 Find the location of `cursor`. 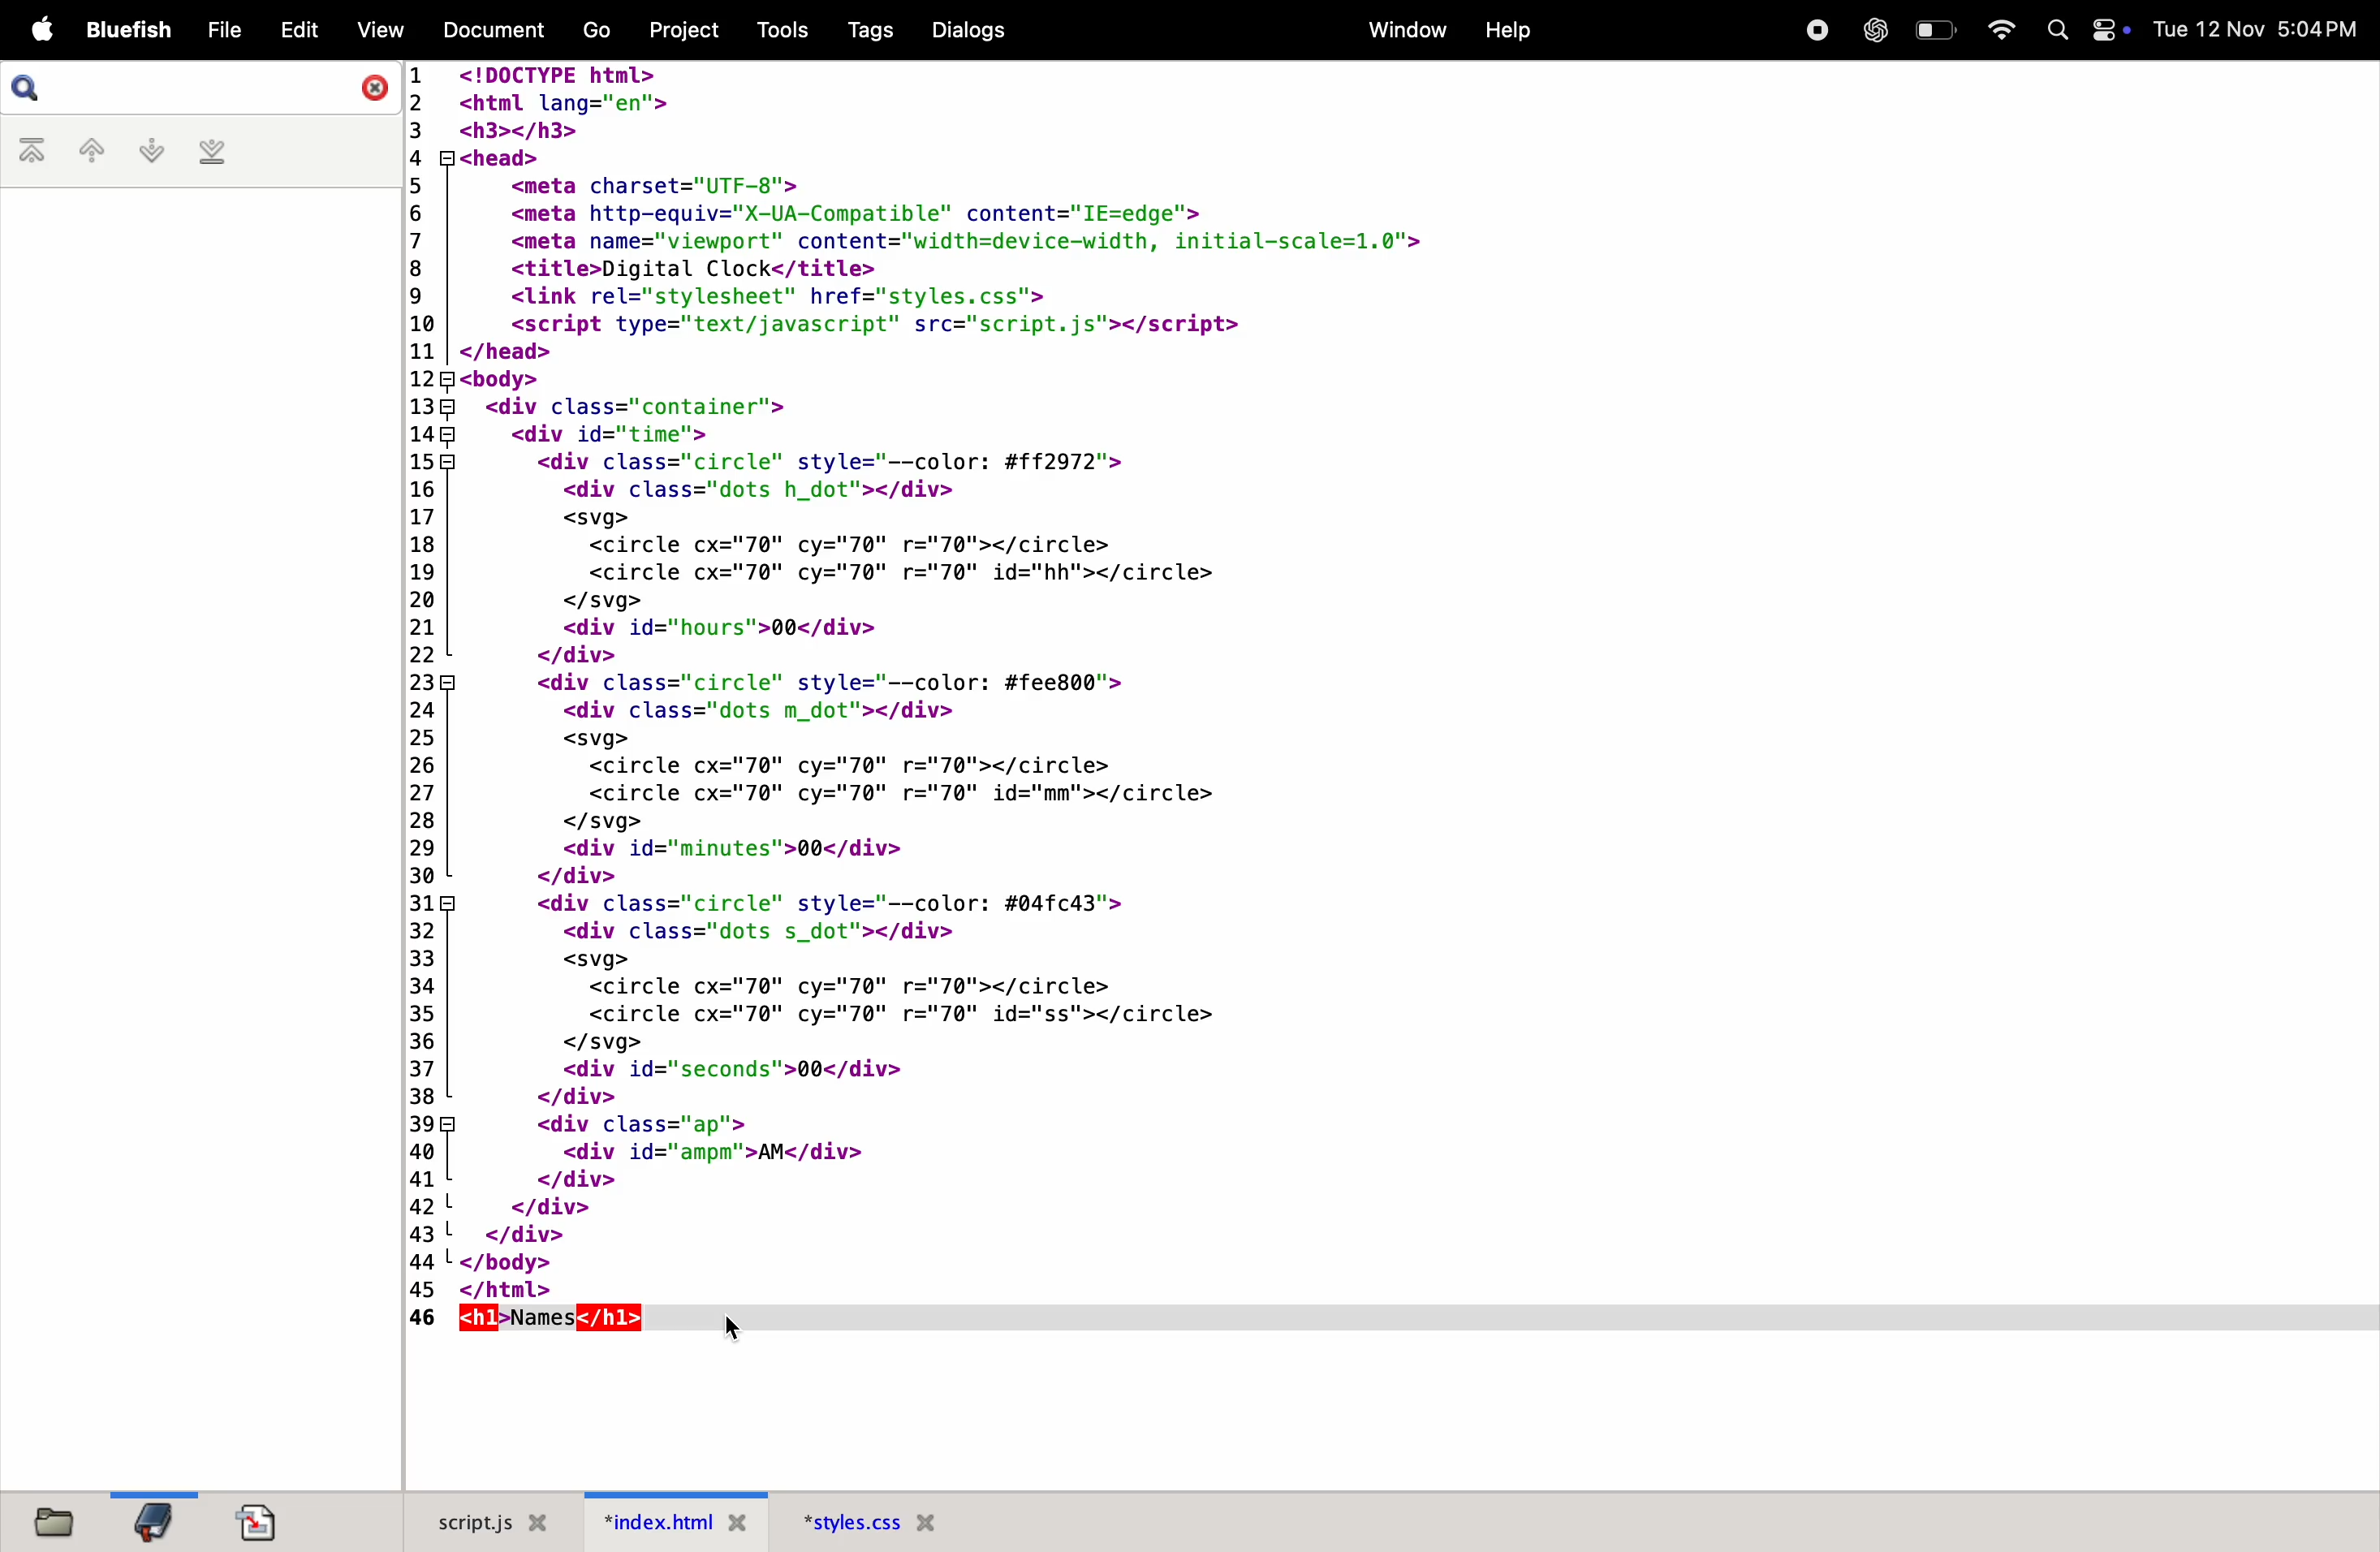

cursor is located at coordinates (732, 1326).